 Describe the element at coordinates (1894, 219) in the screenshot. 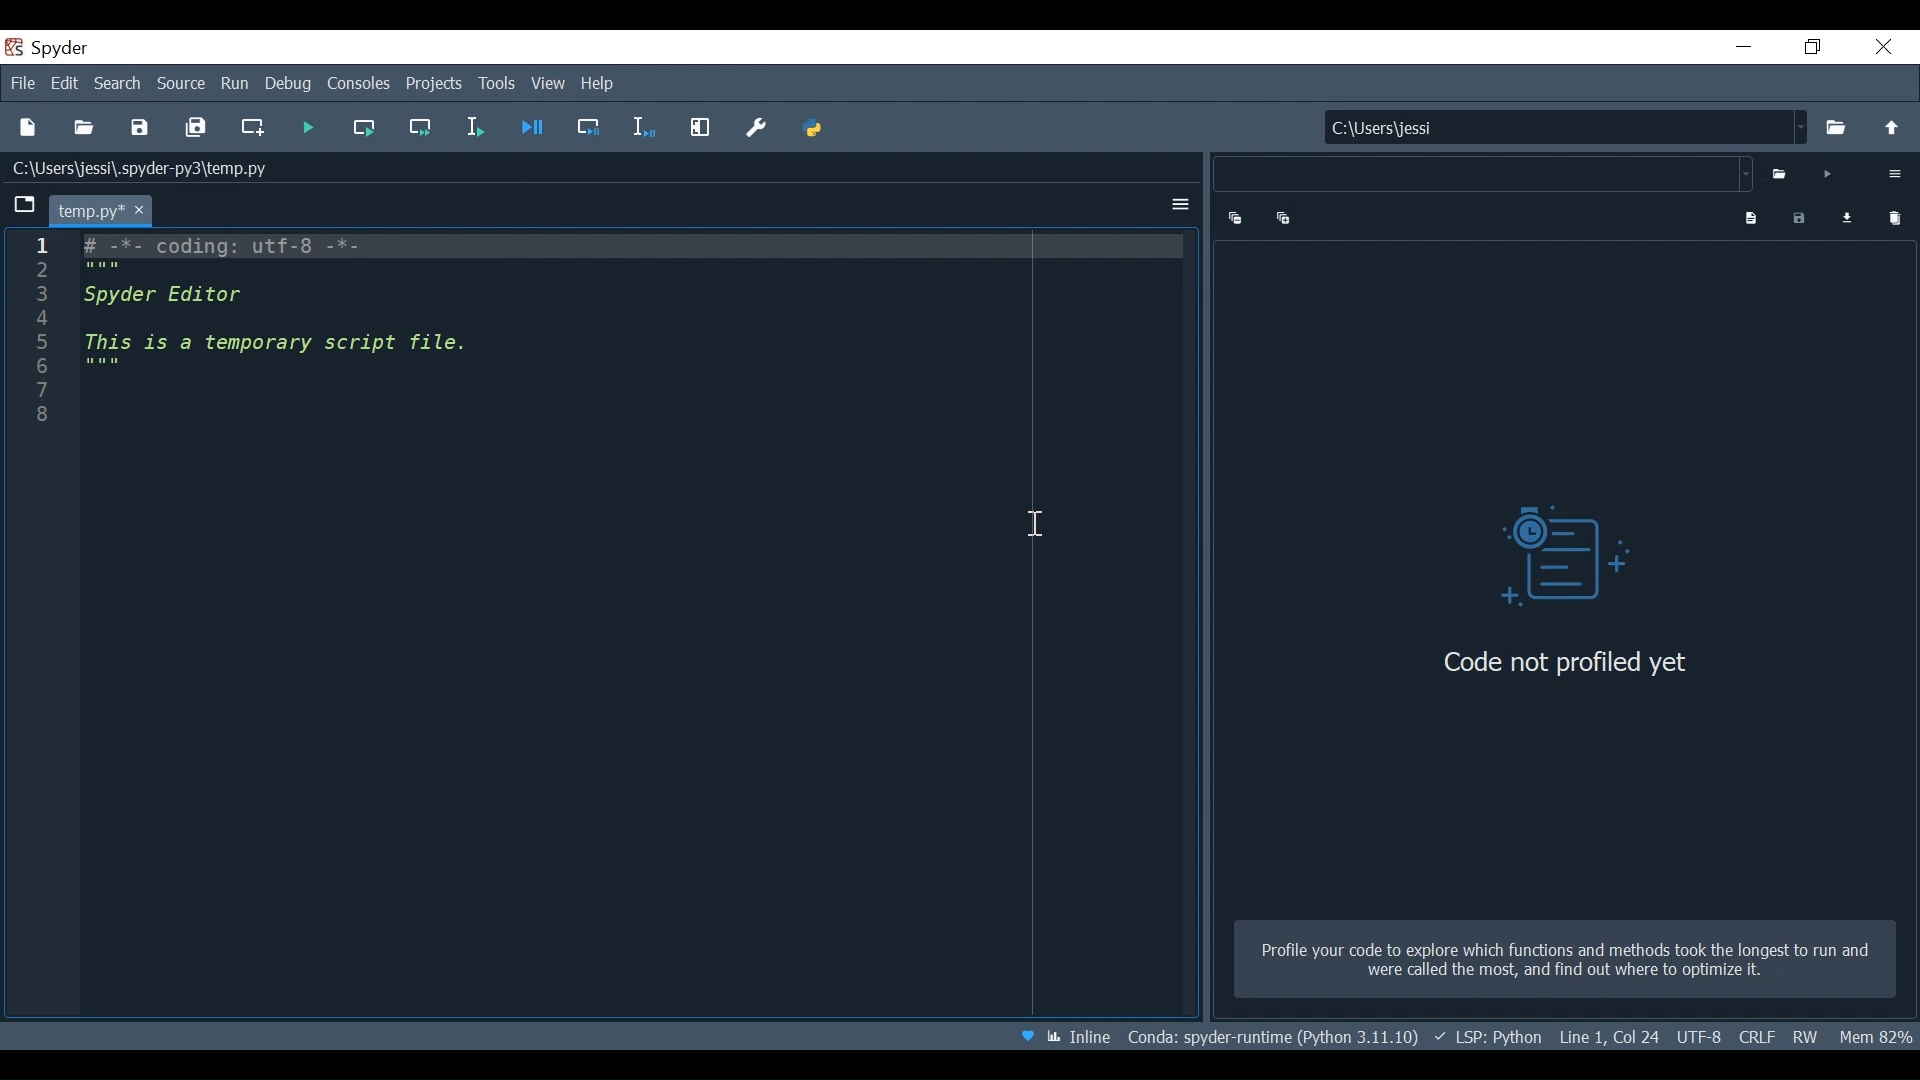

I see `Clear Comparison` at that location.